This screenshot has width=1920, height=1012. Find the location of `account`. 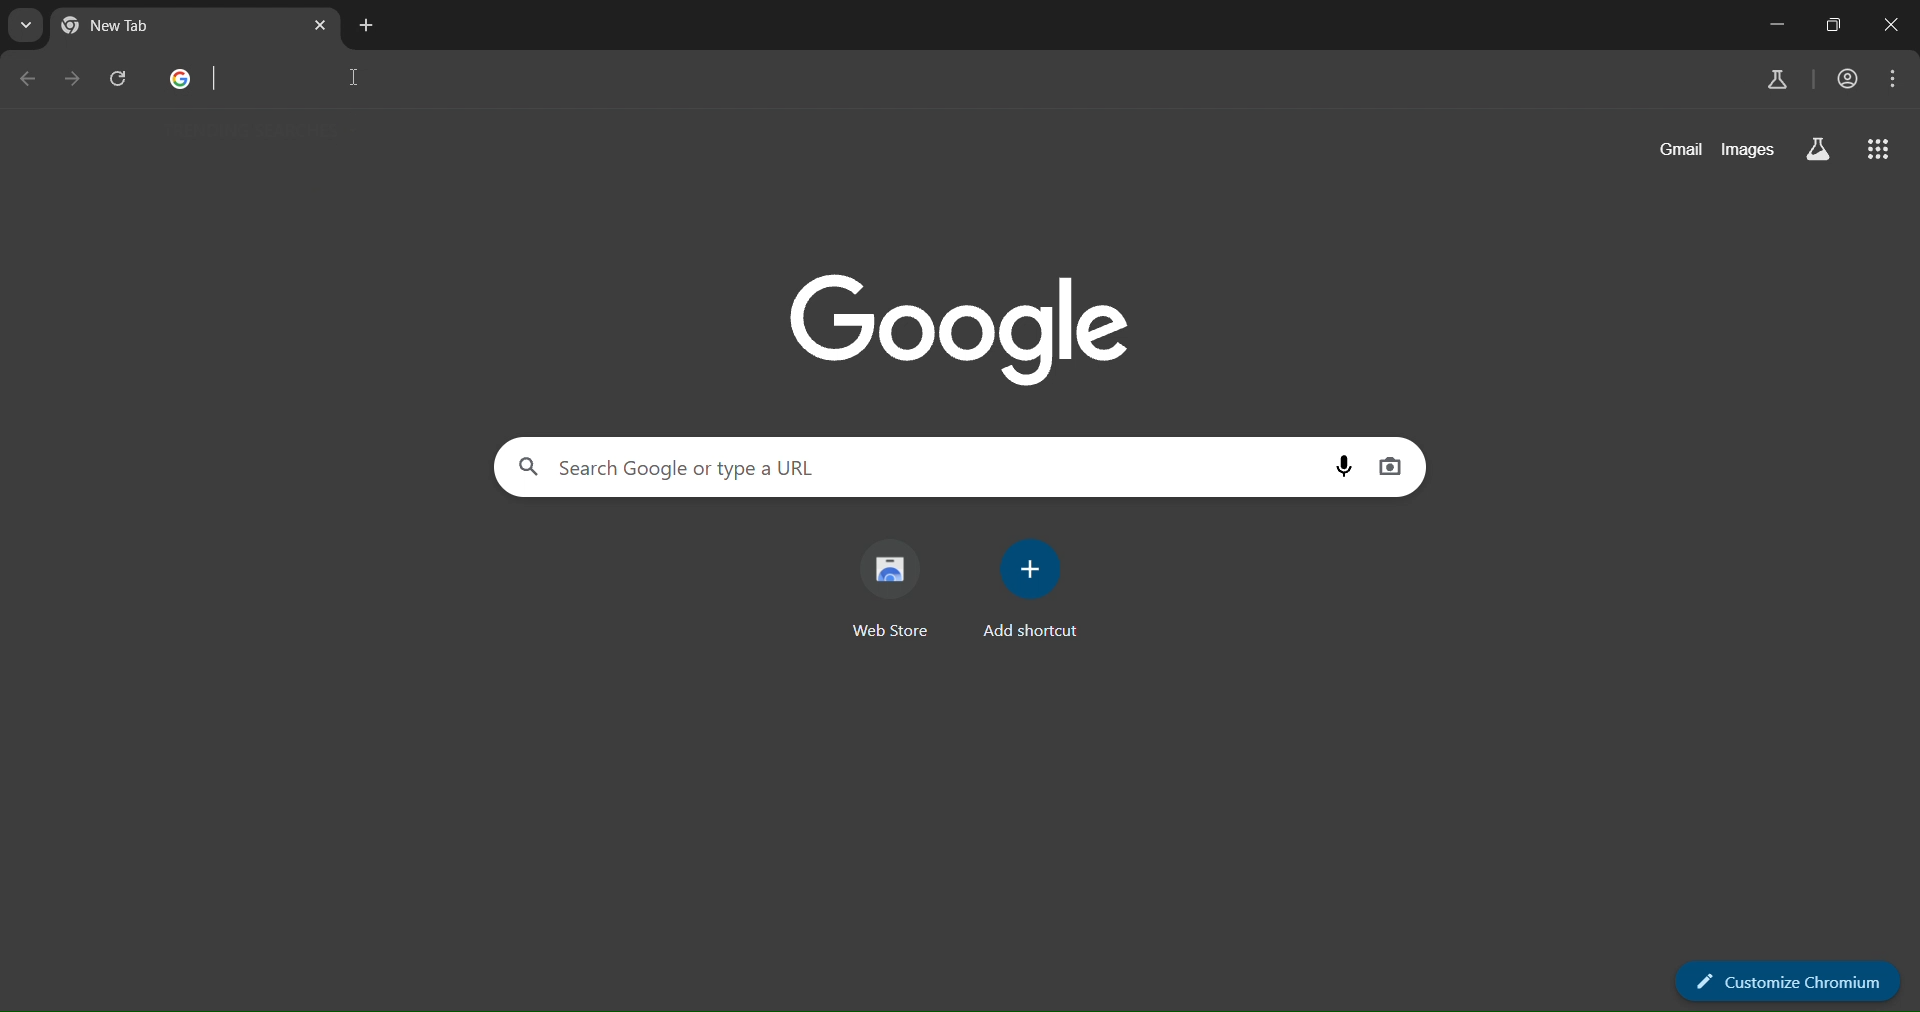

account is located at coordinates (1845, 79).